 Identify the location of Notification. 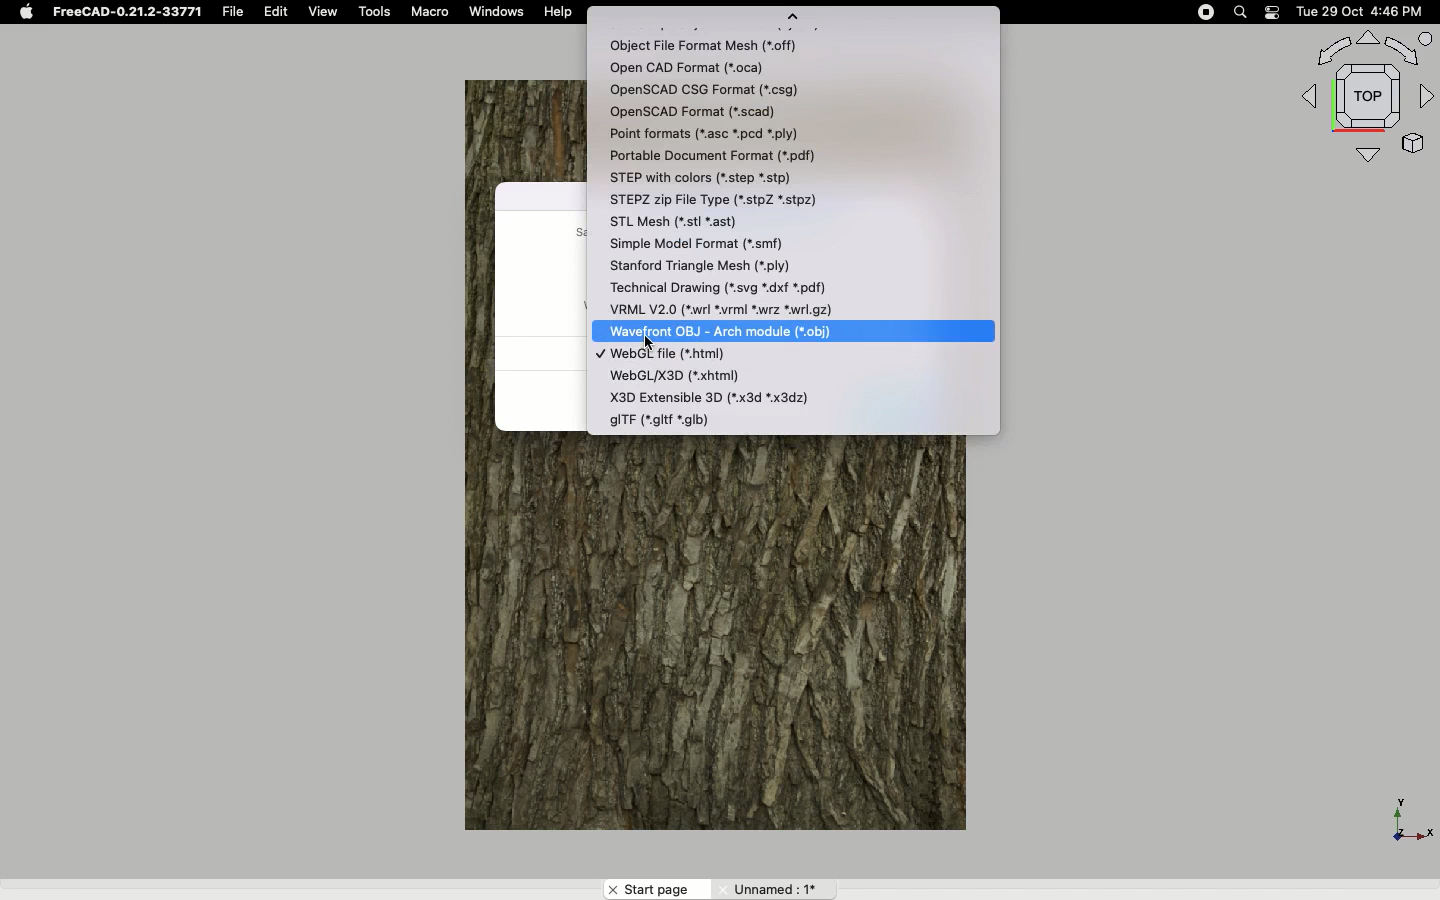
(1268, 12).